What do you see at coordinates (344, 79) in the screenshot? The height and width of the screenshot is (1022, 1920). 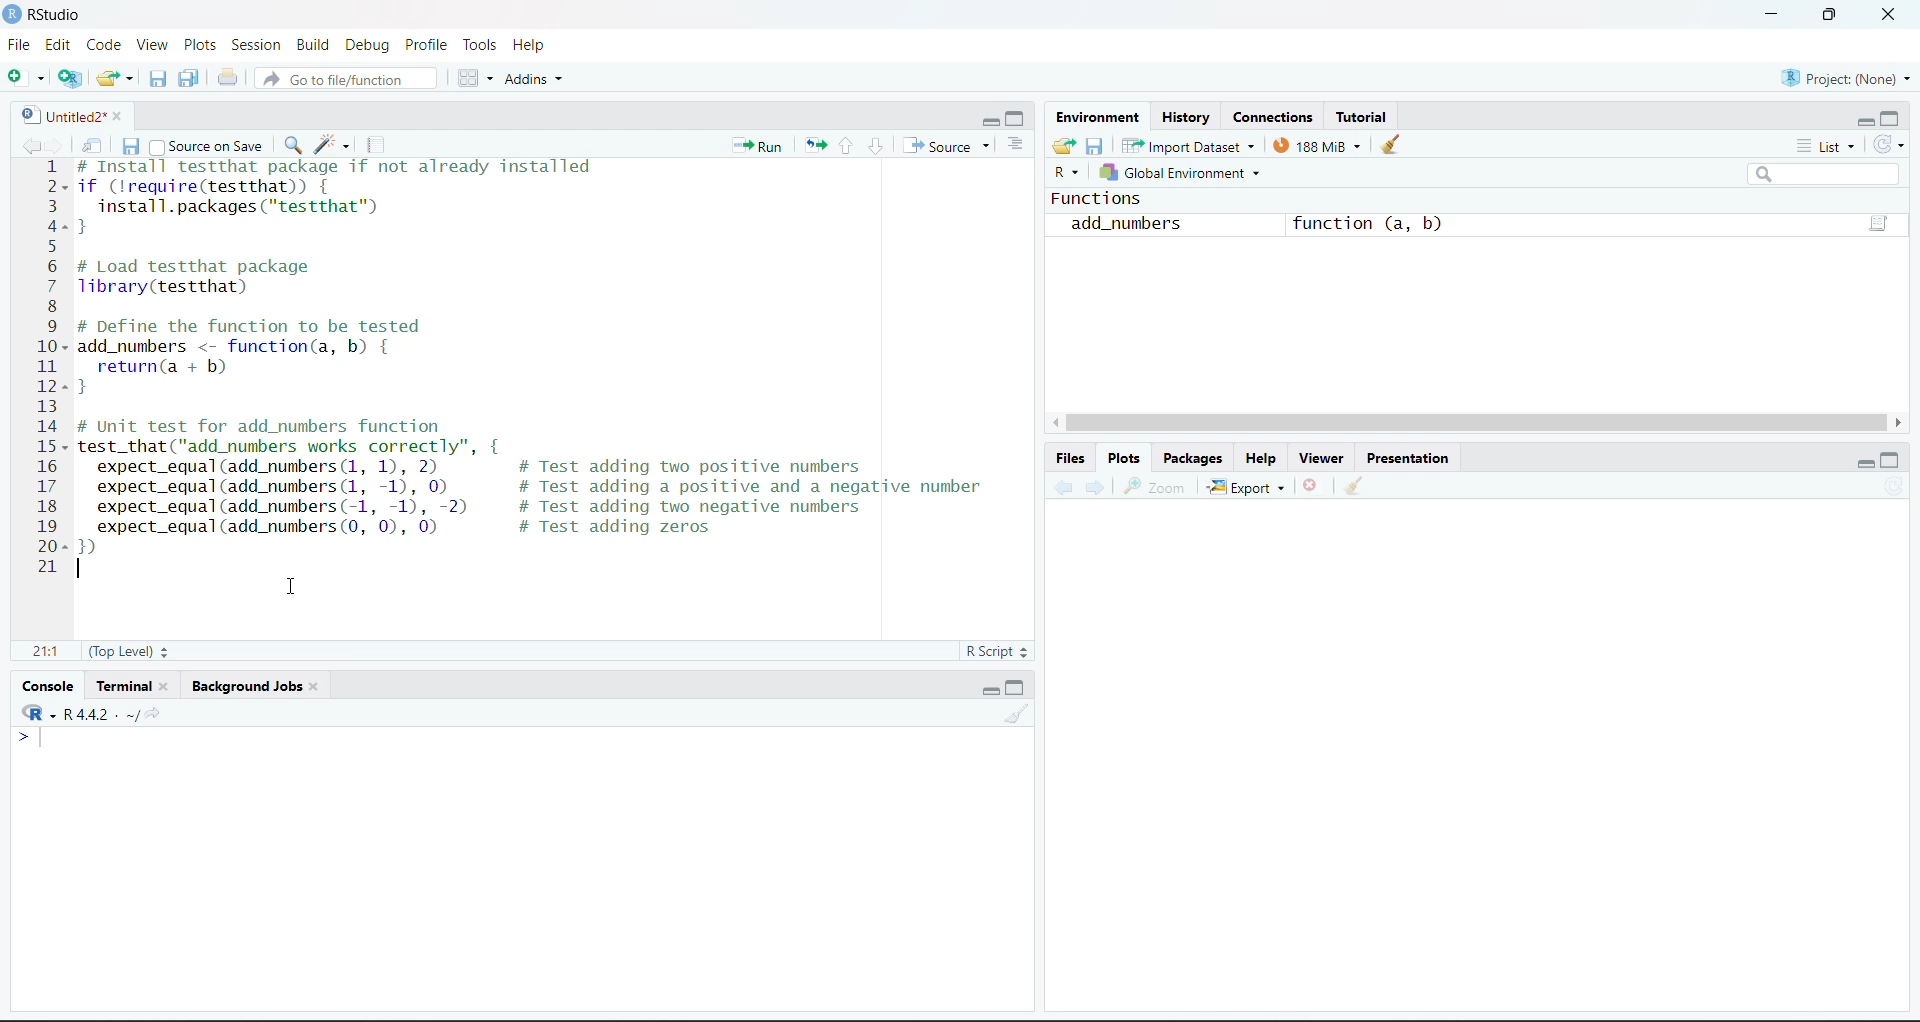 I see `go to file/function` at bounding box center [344, 79].